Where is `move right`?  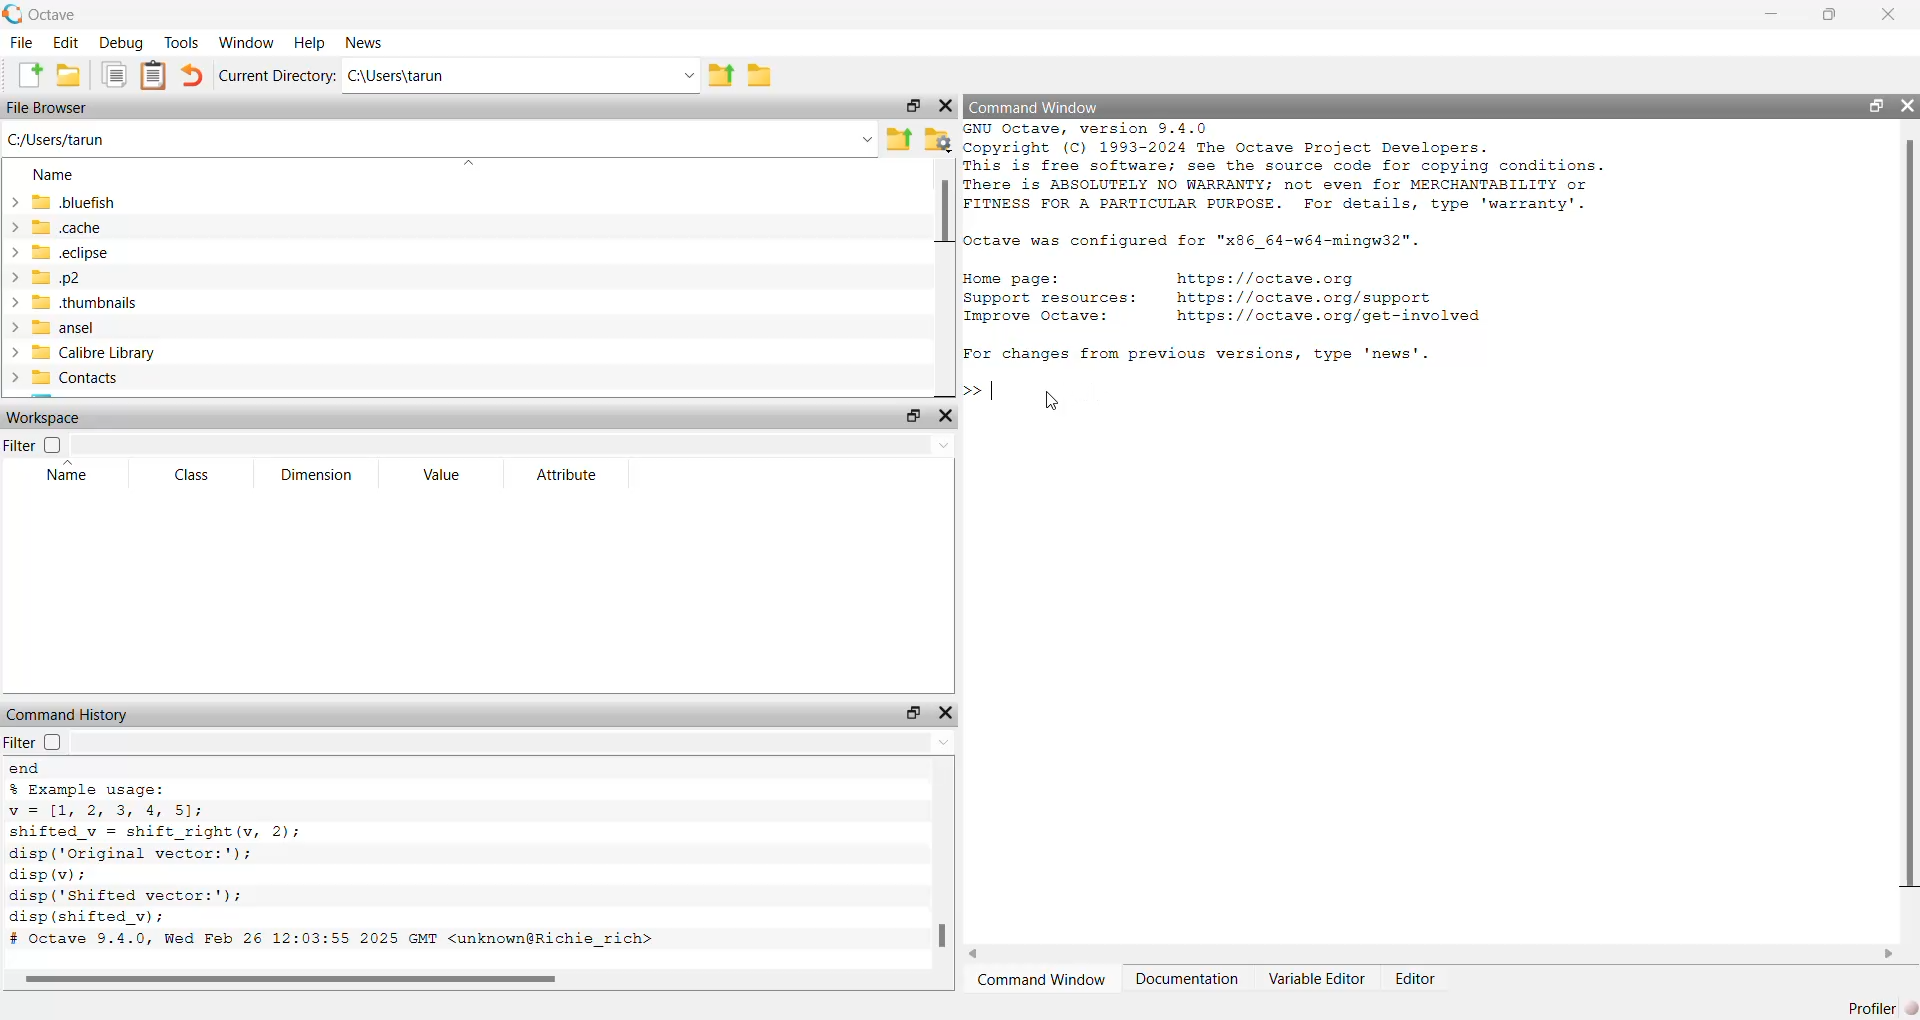 move right is located at coordinates (1887, 954).